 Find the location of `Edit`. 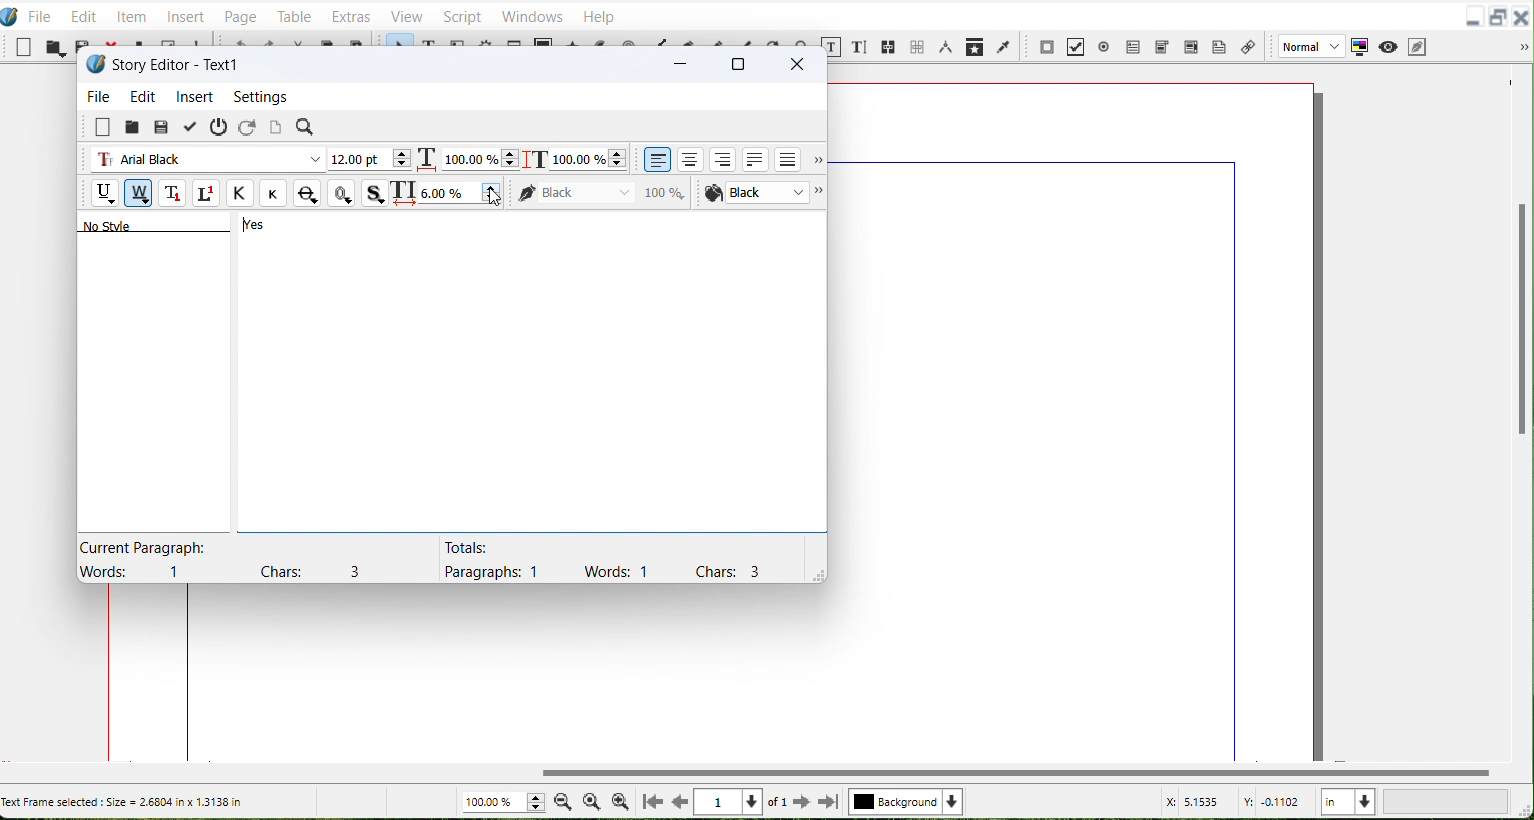

Edit is located at coordinates (83, 14).